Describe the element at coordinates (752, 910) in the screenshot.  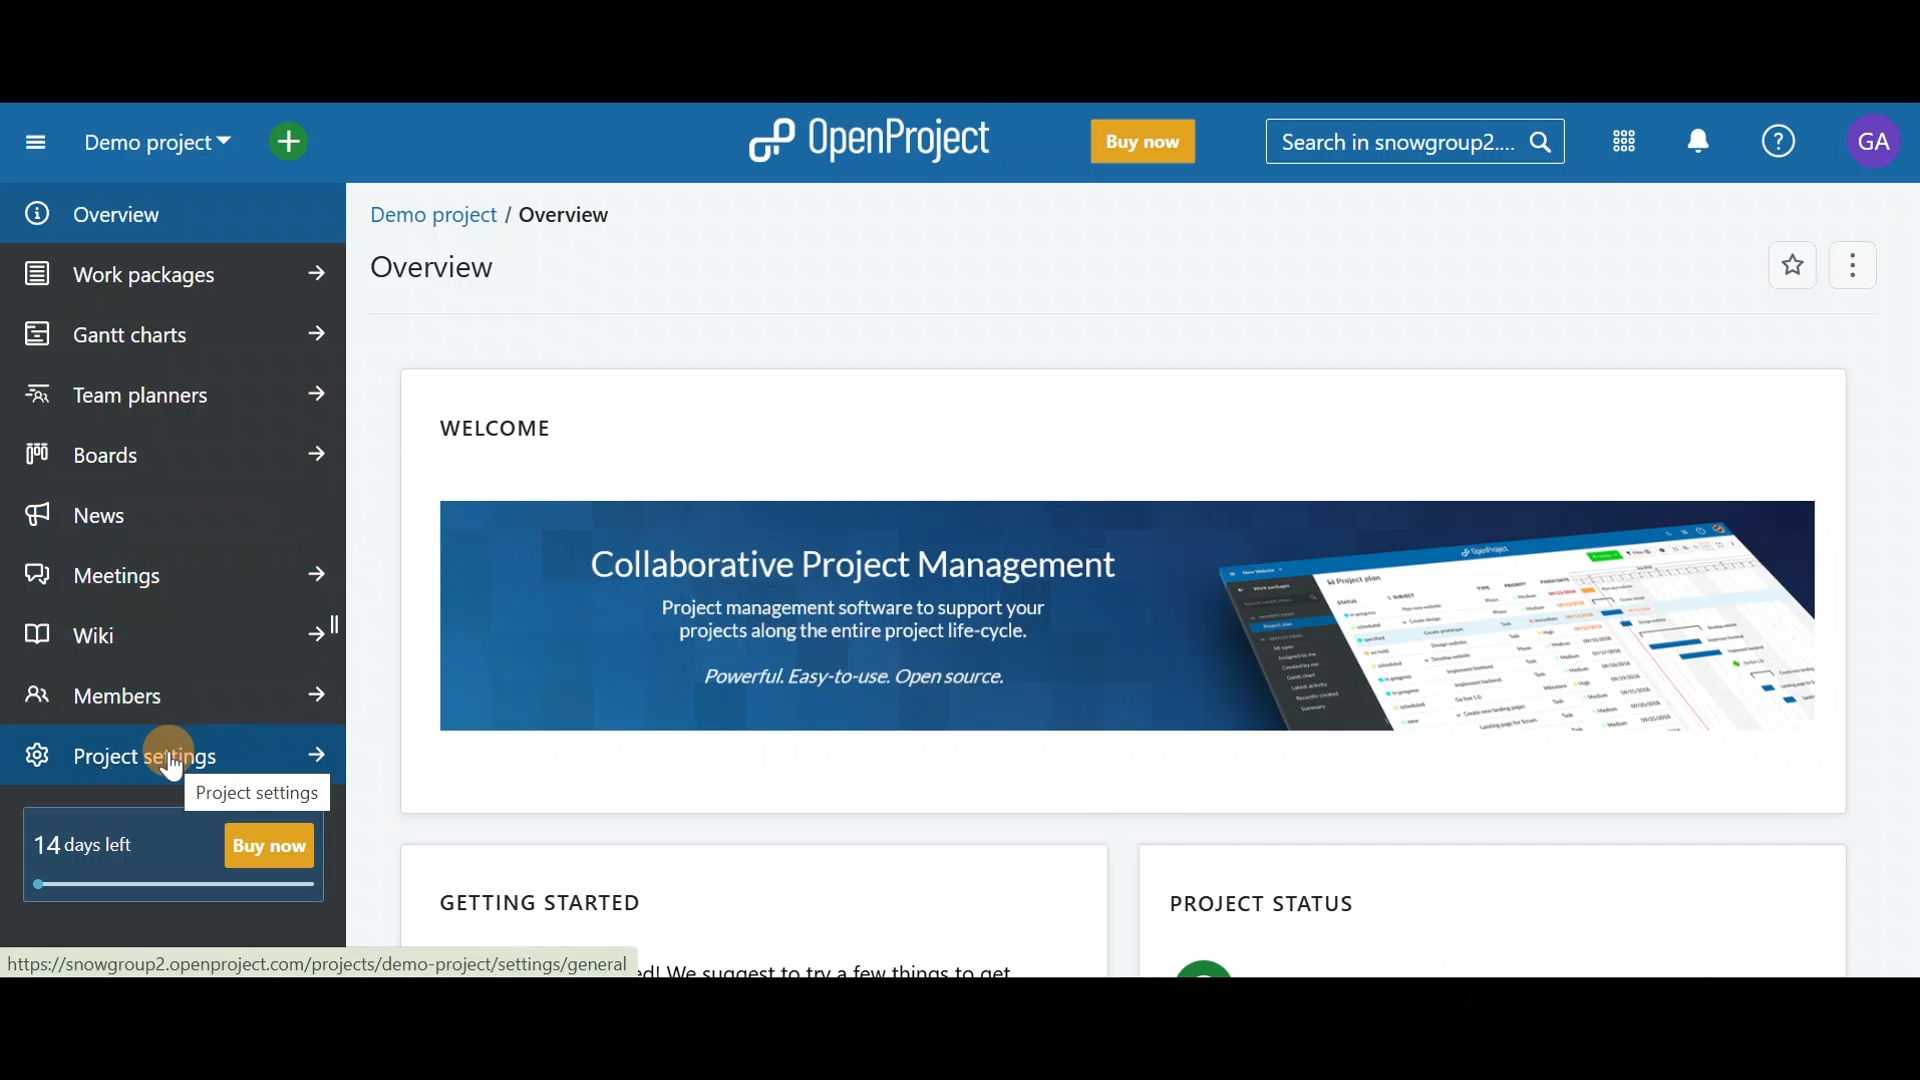
I see `Getting started` at that location.